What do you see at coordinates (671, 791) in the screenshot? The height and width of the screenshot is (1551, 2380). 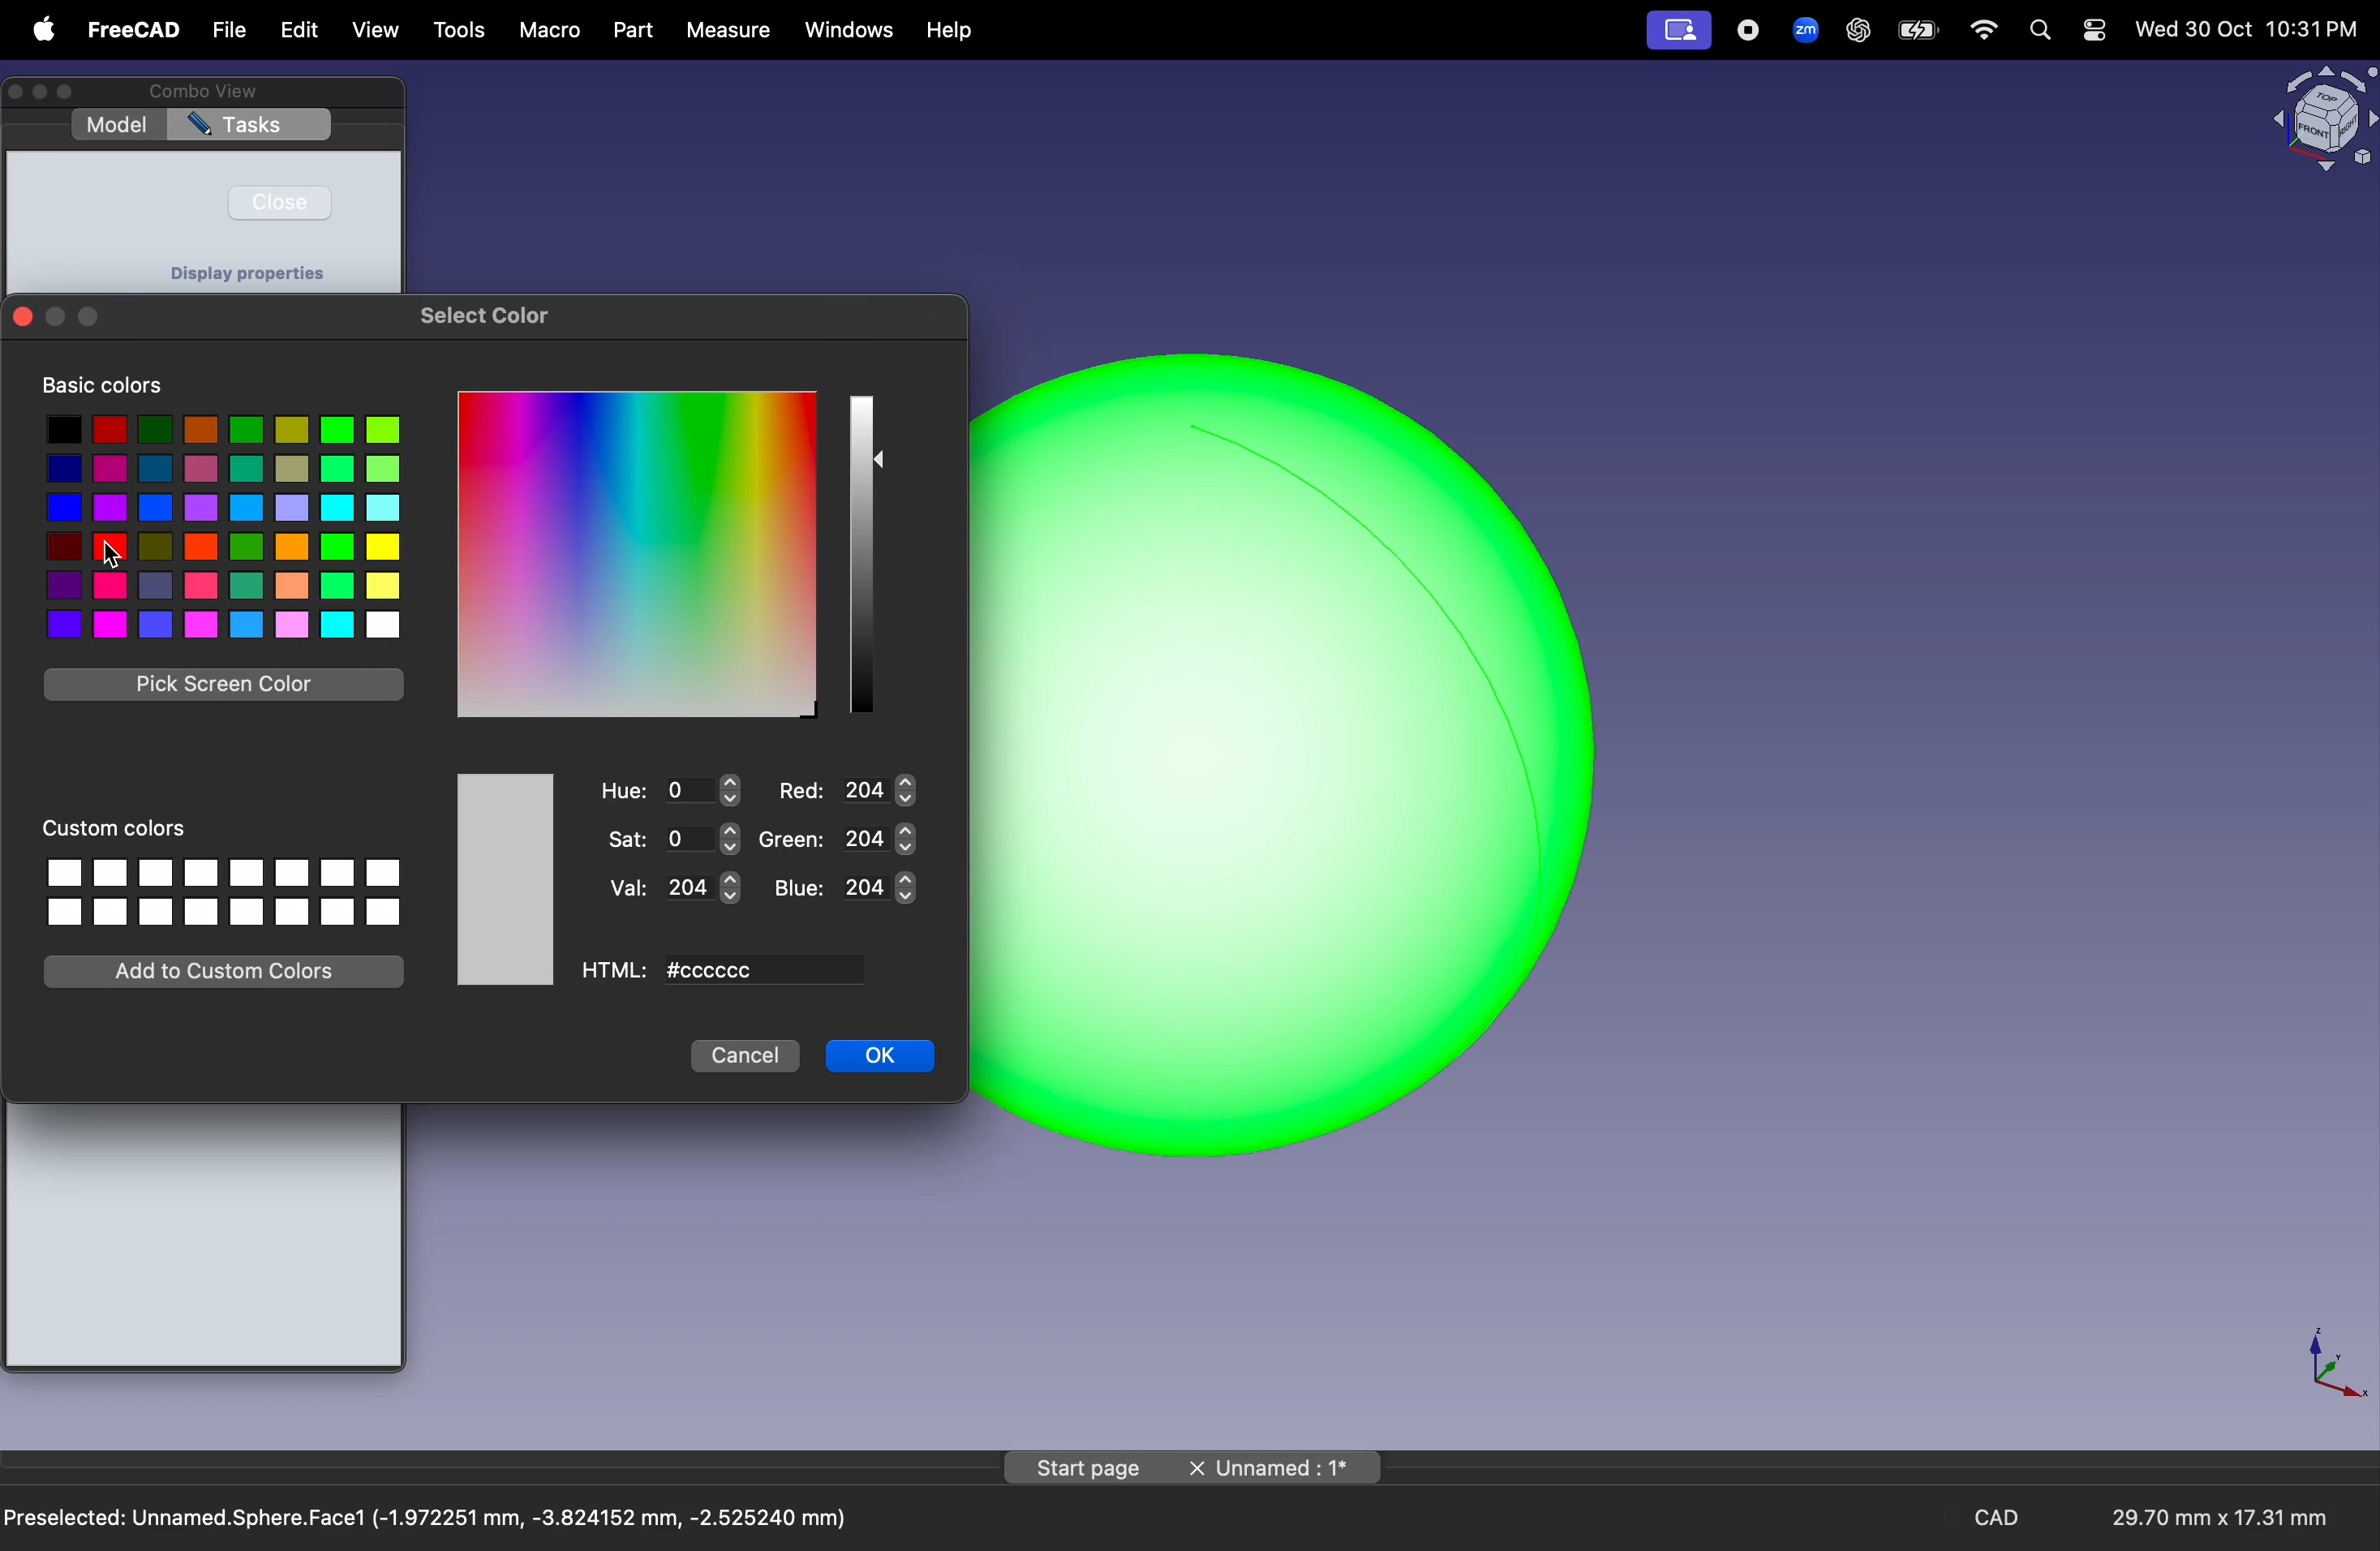 I see `hue` at bounding box center [671, 791].